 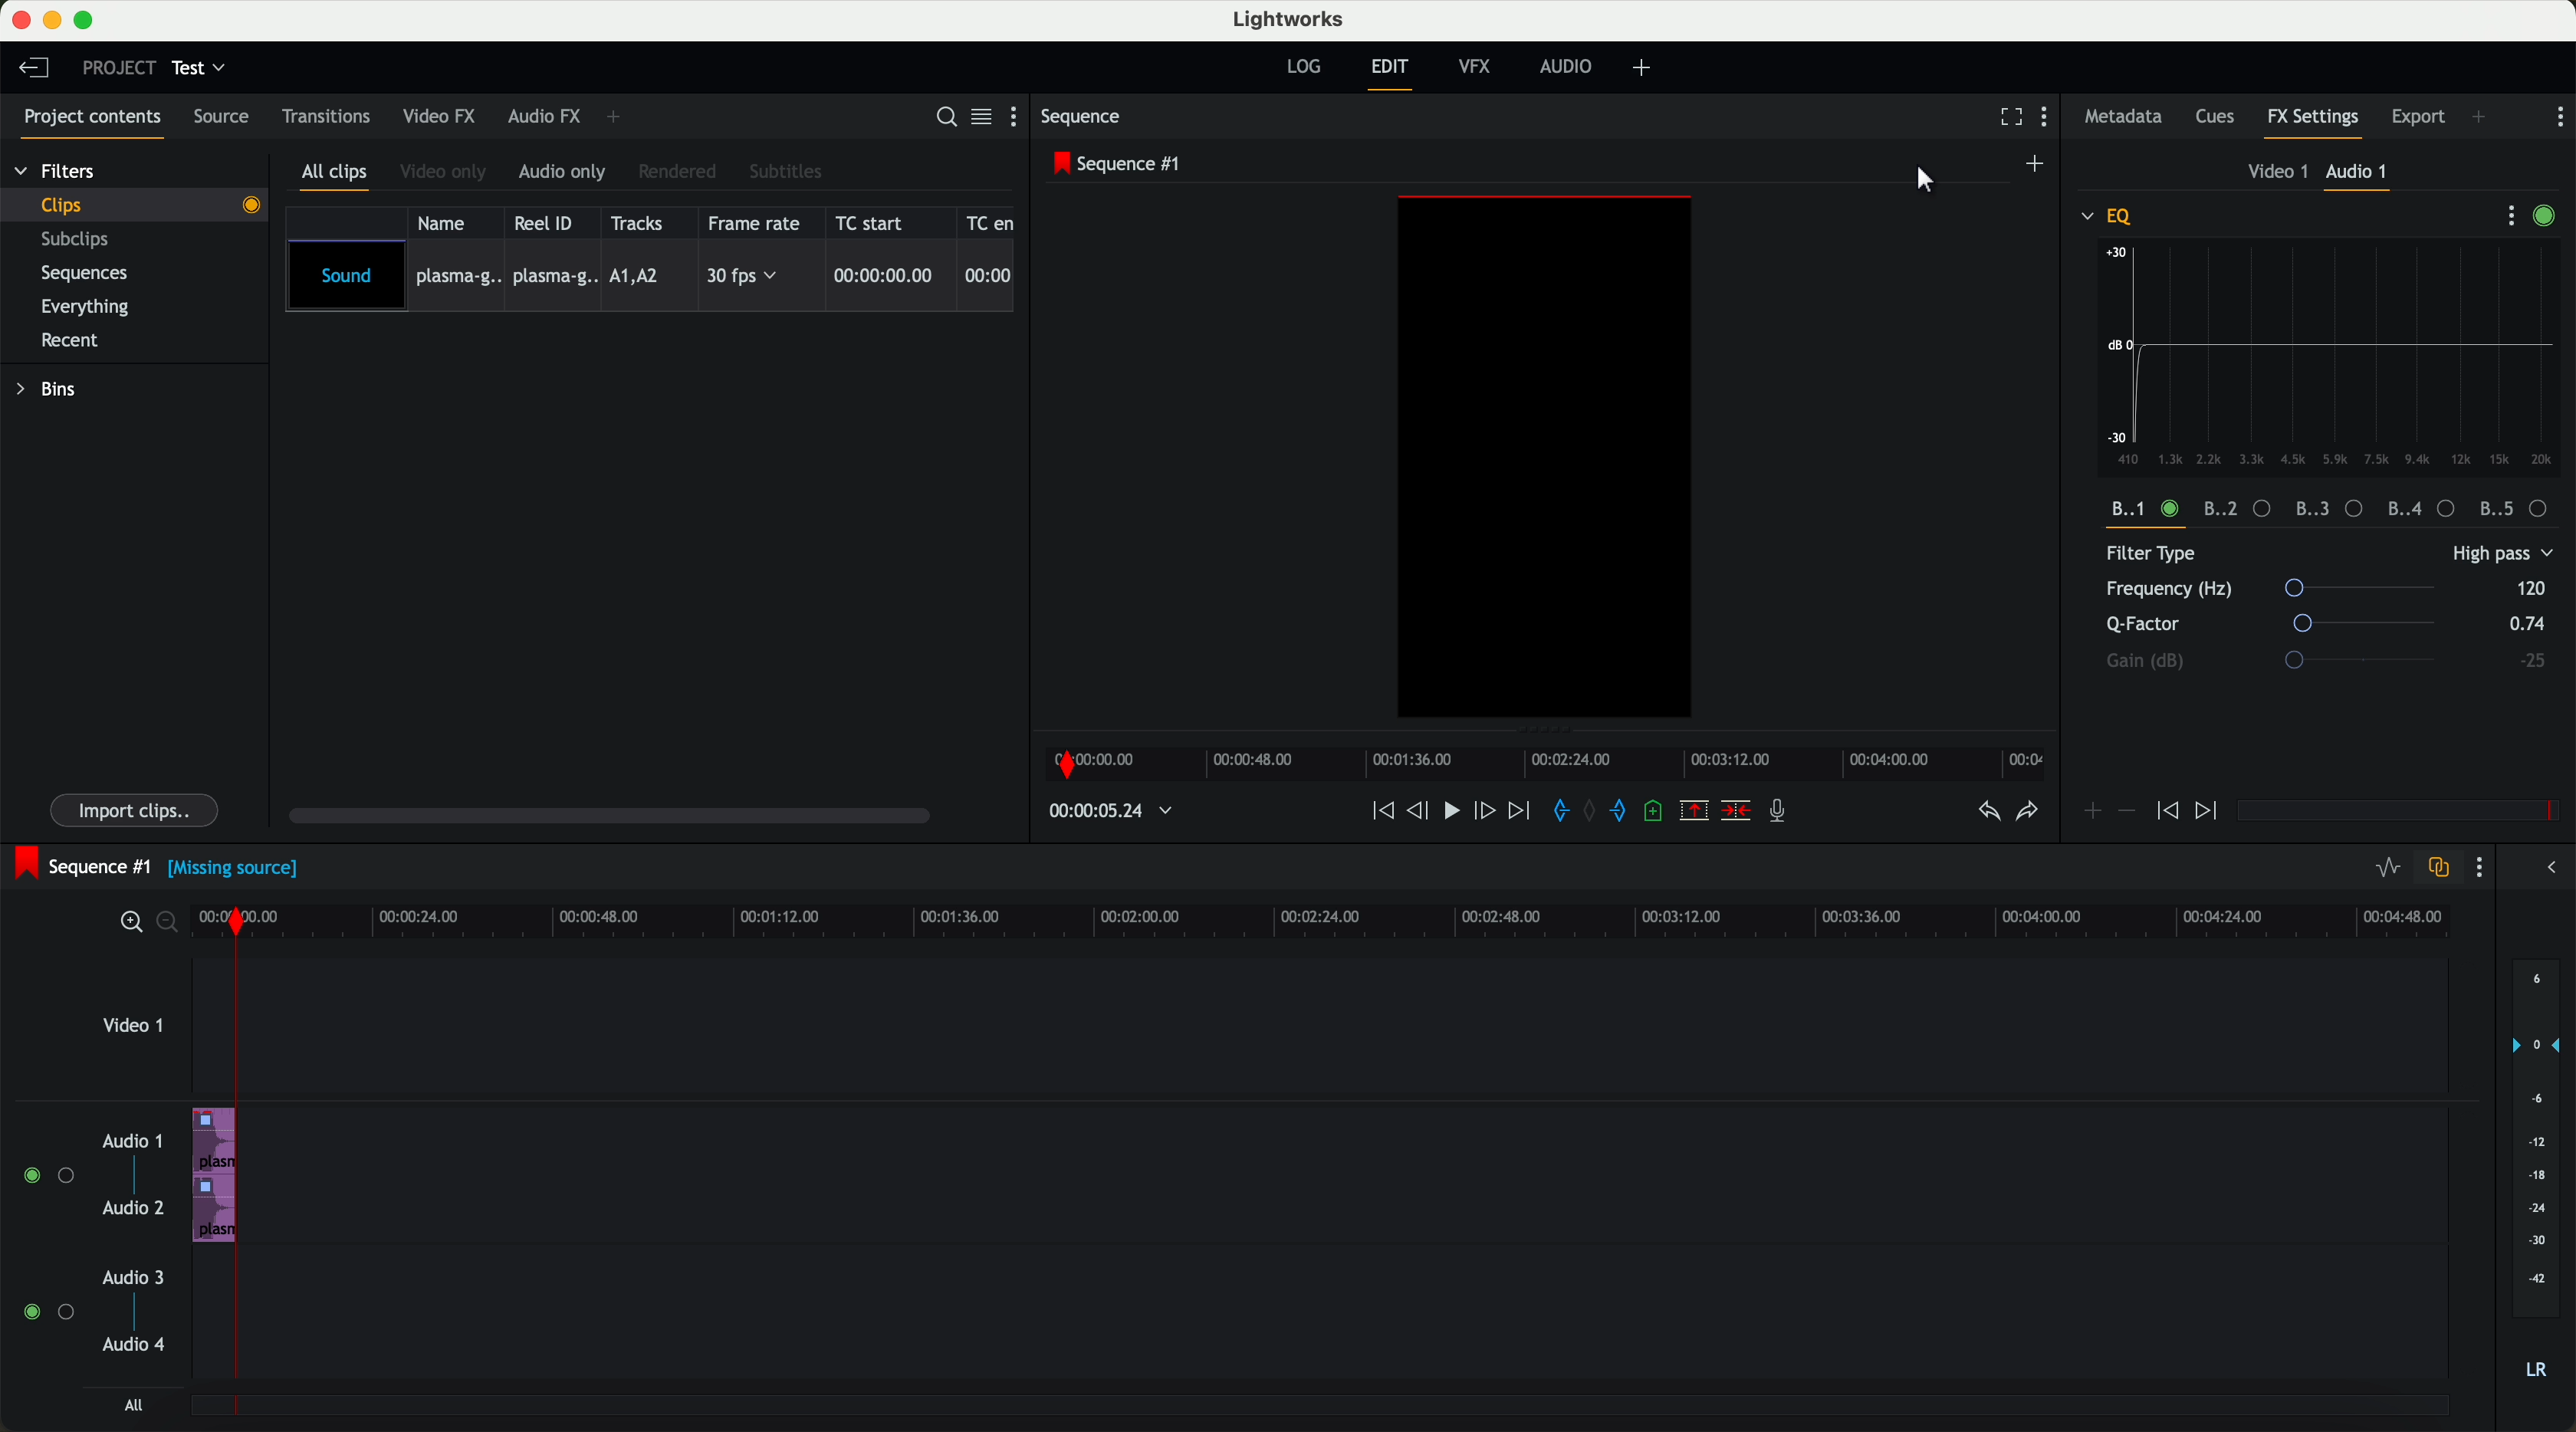 What do you see at coordinates (1552, 764) in the screenshot?
I see `timeline` at bounding box center [1552, 764].